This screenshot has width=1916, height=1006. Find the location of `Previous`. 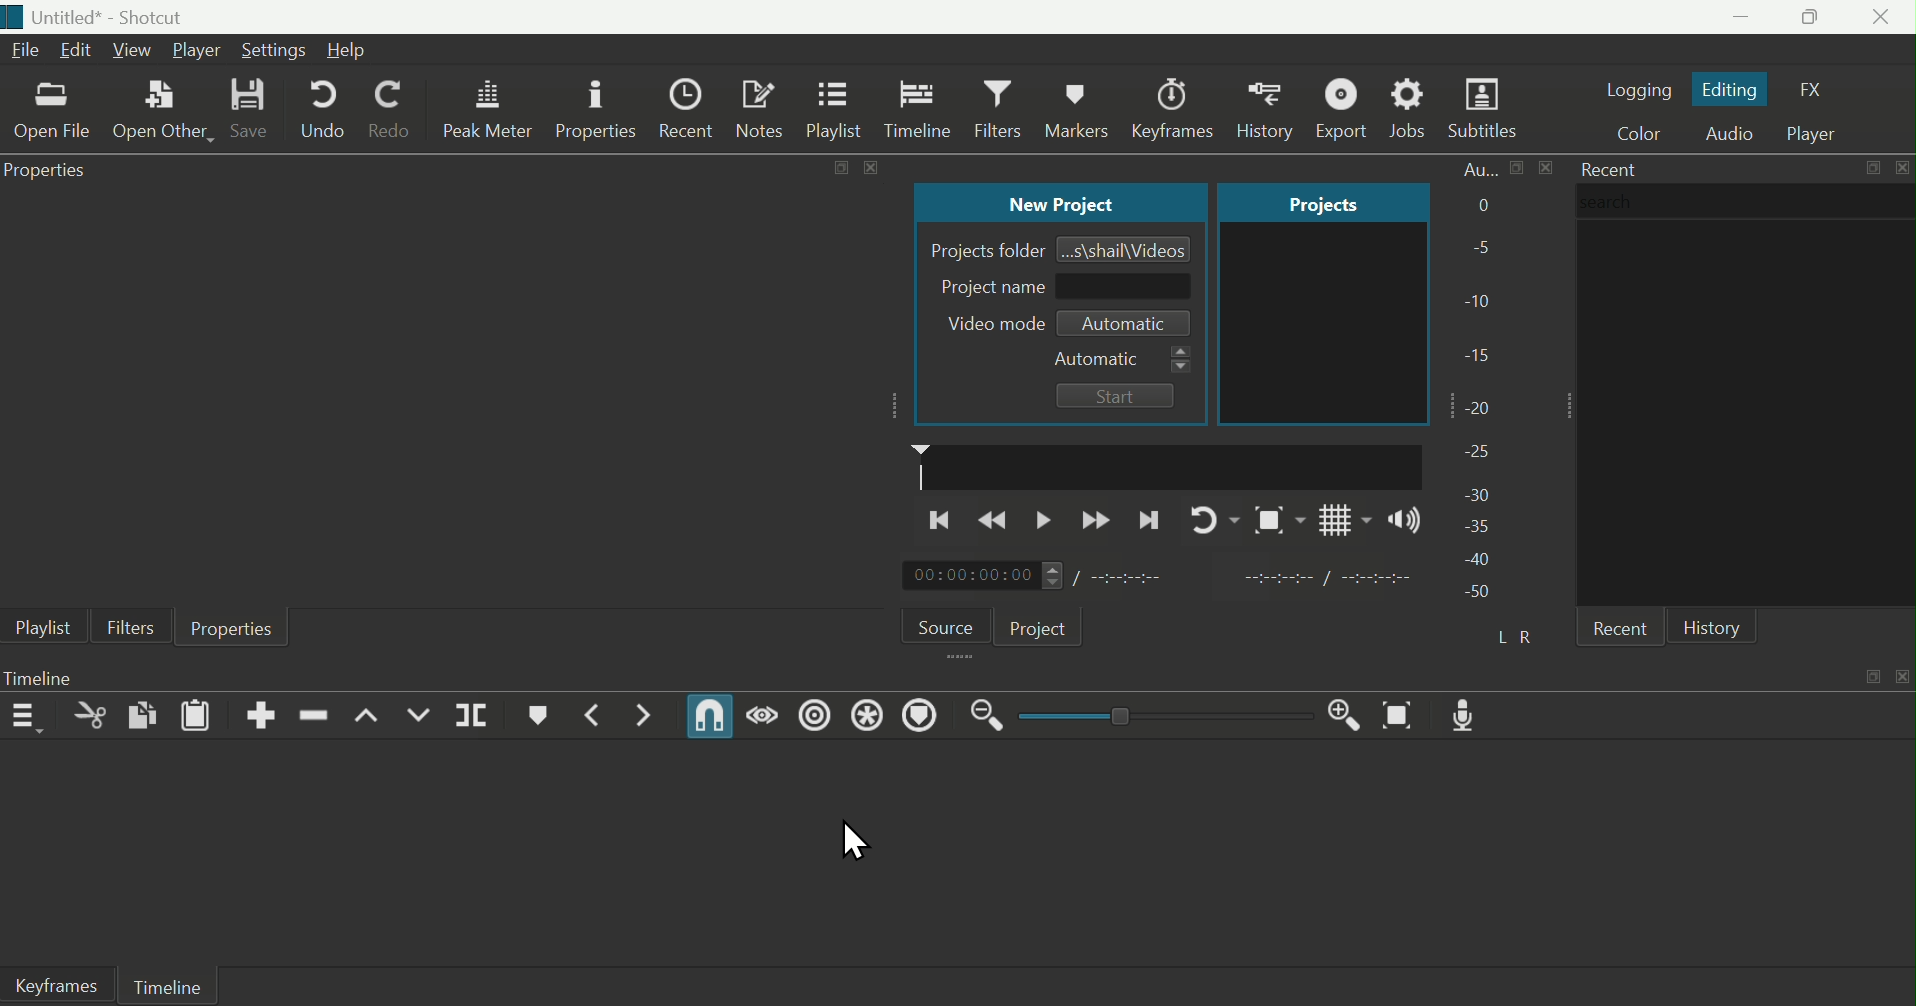

Previous is located at coordinates (939, 522).